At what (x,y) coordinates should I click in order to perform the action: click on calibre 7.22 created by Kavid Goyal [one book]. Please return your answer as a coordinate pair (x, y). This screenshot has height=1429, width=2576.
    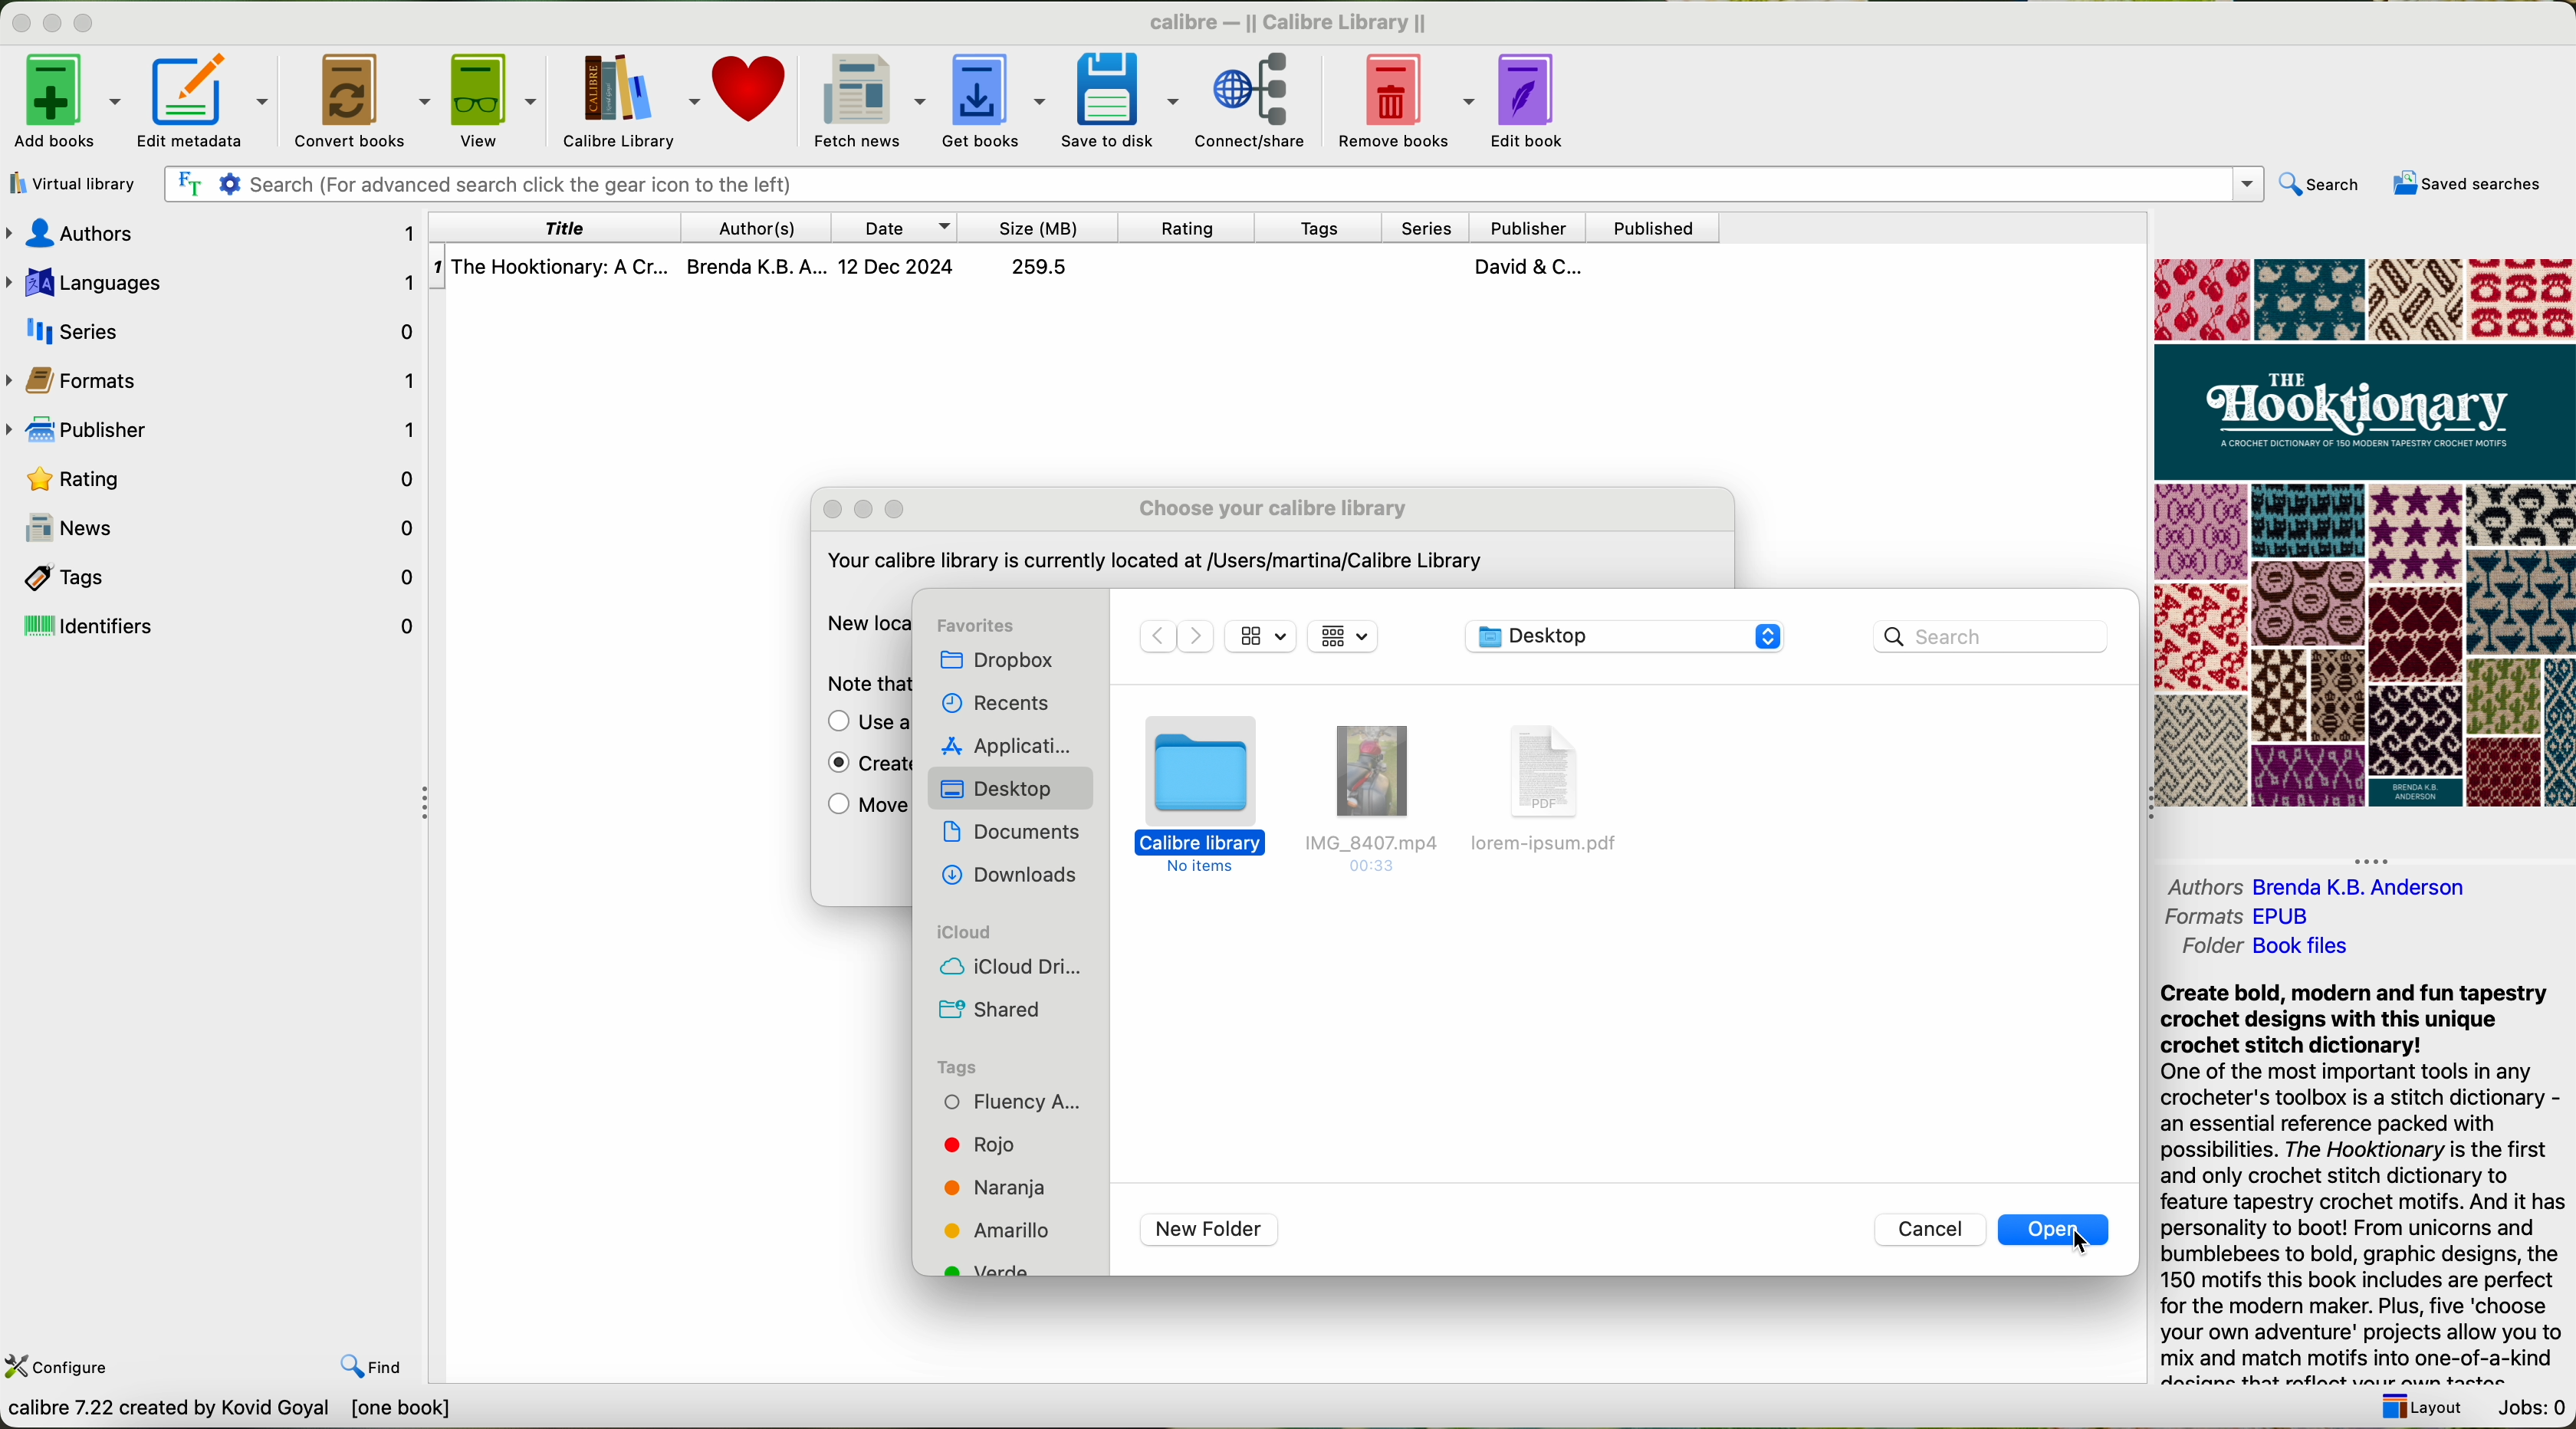
    Looking at the image, I should click on (287, 1412).